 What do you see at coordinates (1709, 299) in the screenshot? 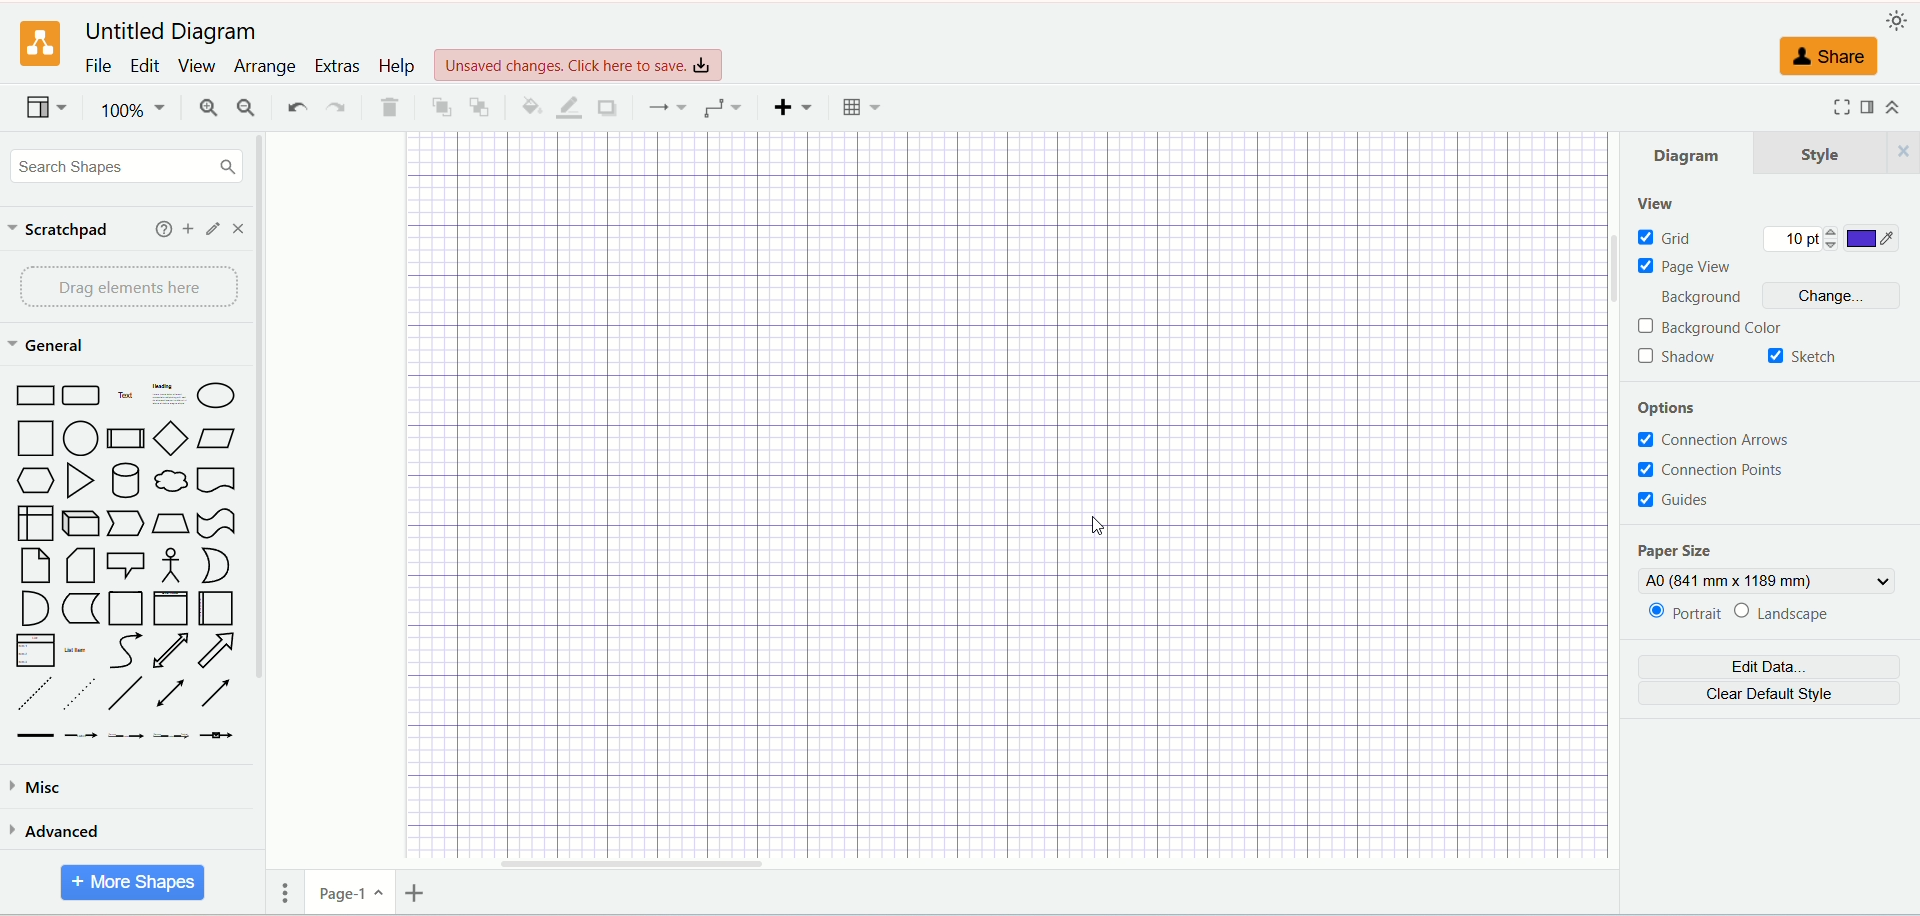
I see `background` at bounding box center [1709, 299].